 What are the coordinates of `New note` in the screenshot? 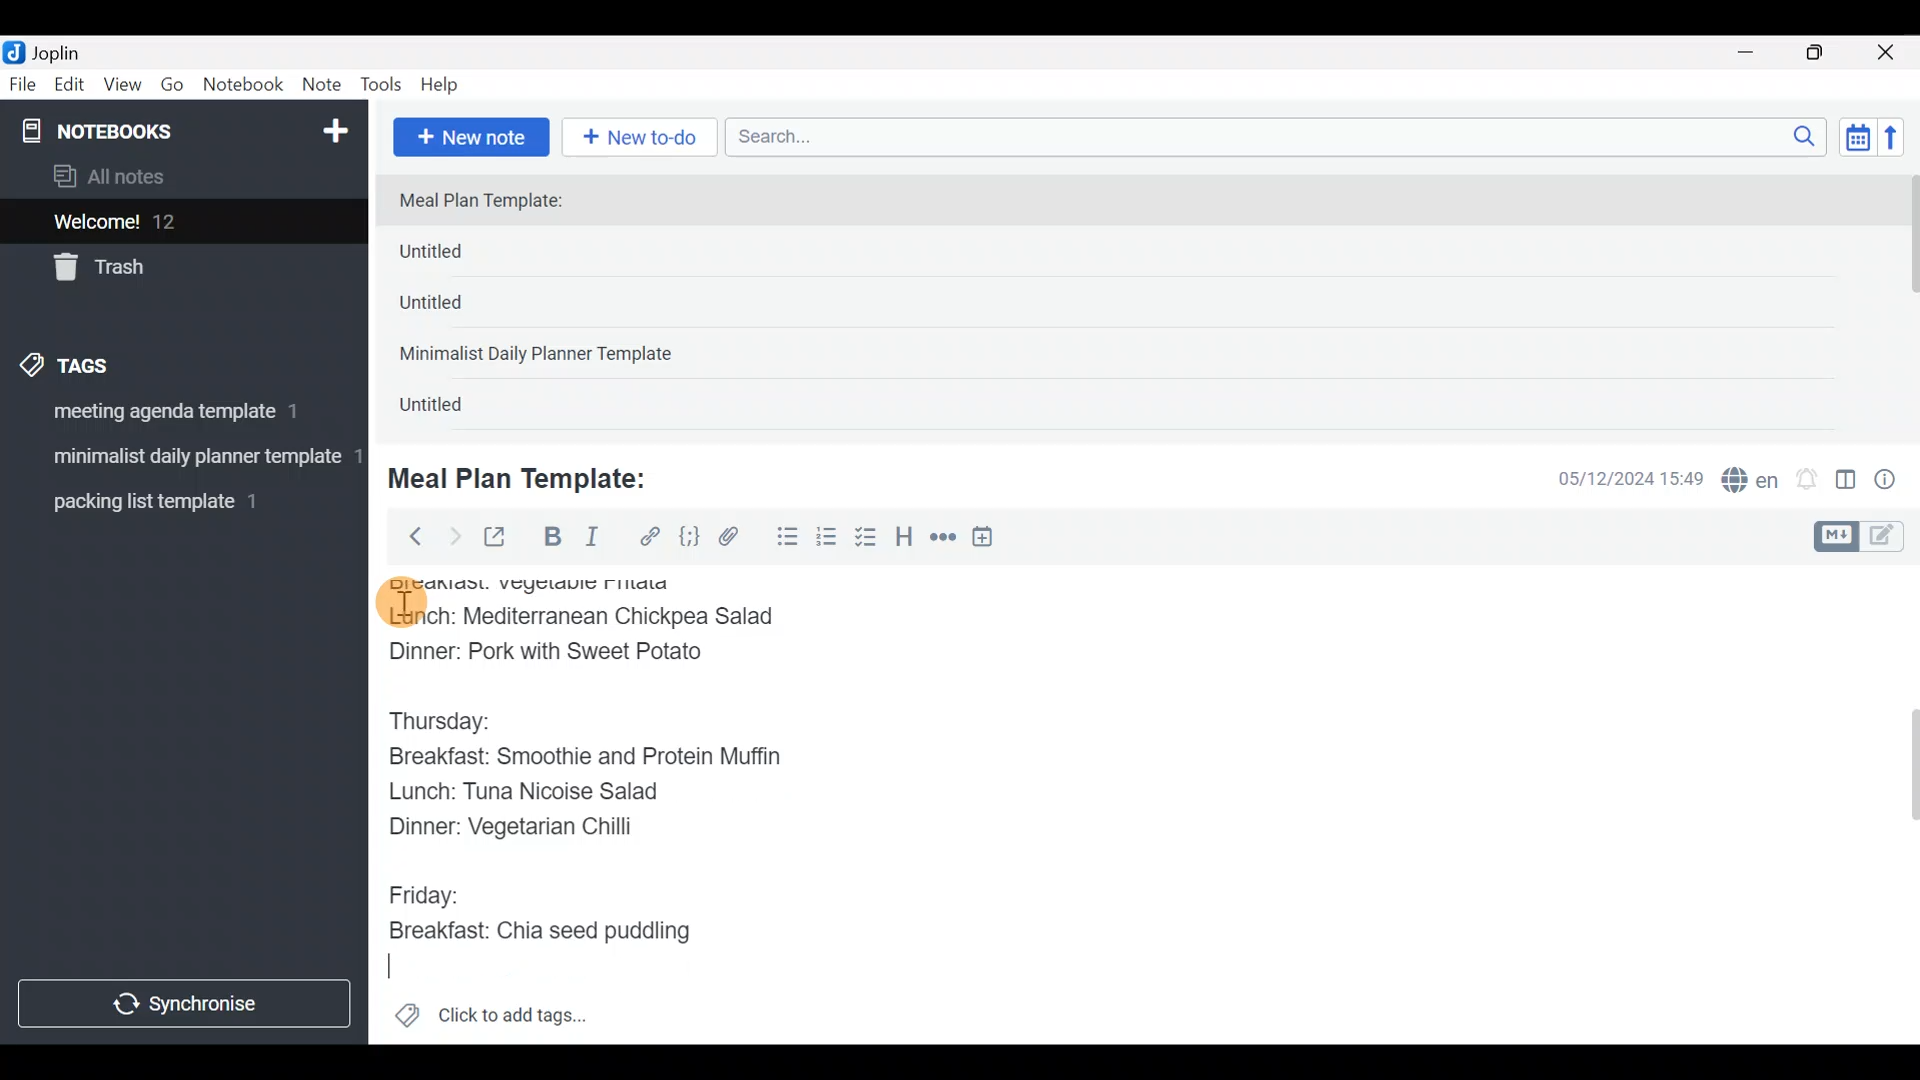 It's located at (469, 135).